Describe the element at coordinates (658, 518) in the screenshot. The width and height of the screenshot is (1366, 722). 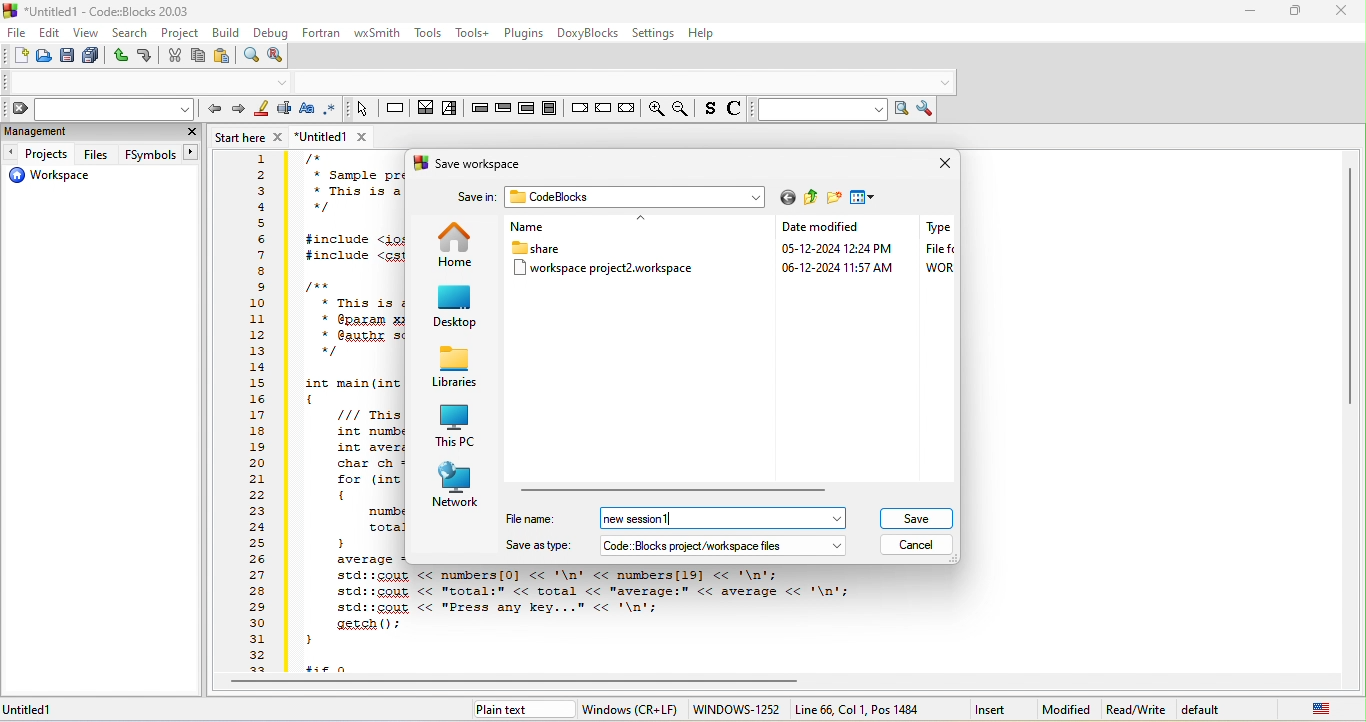
I see `file name` at that location.